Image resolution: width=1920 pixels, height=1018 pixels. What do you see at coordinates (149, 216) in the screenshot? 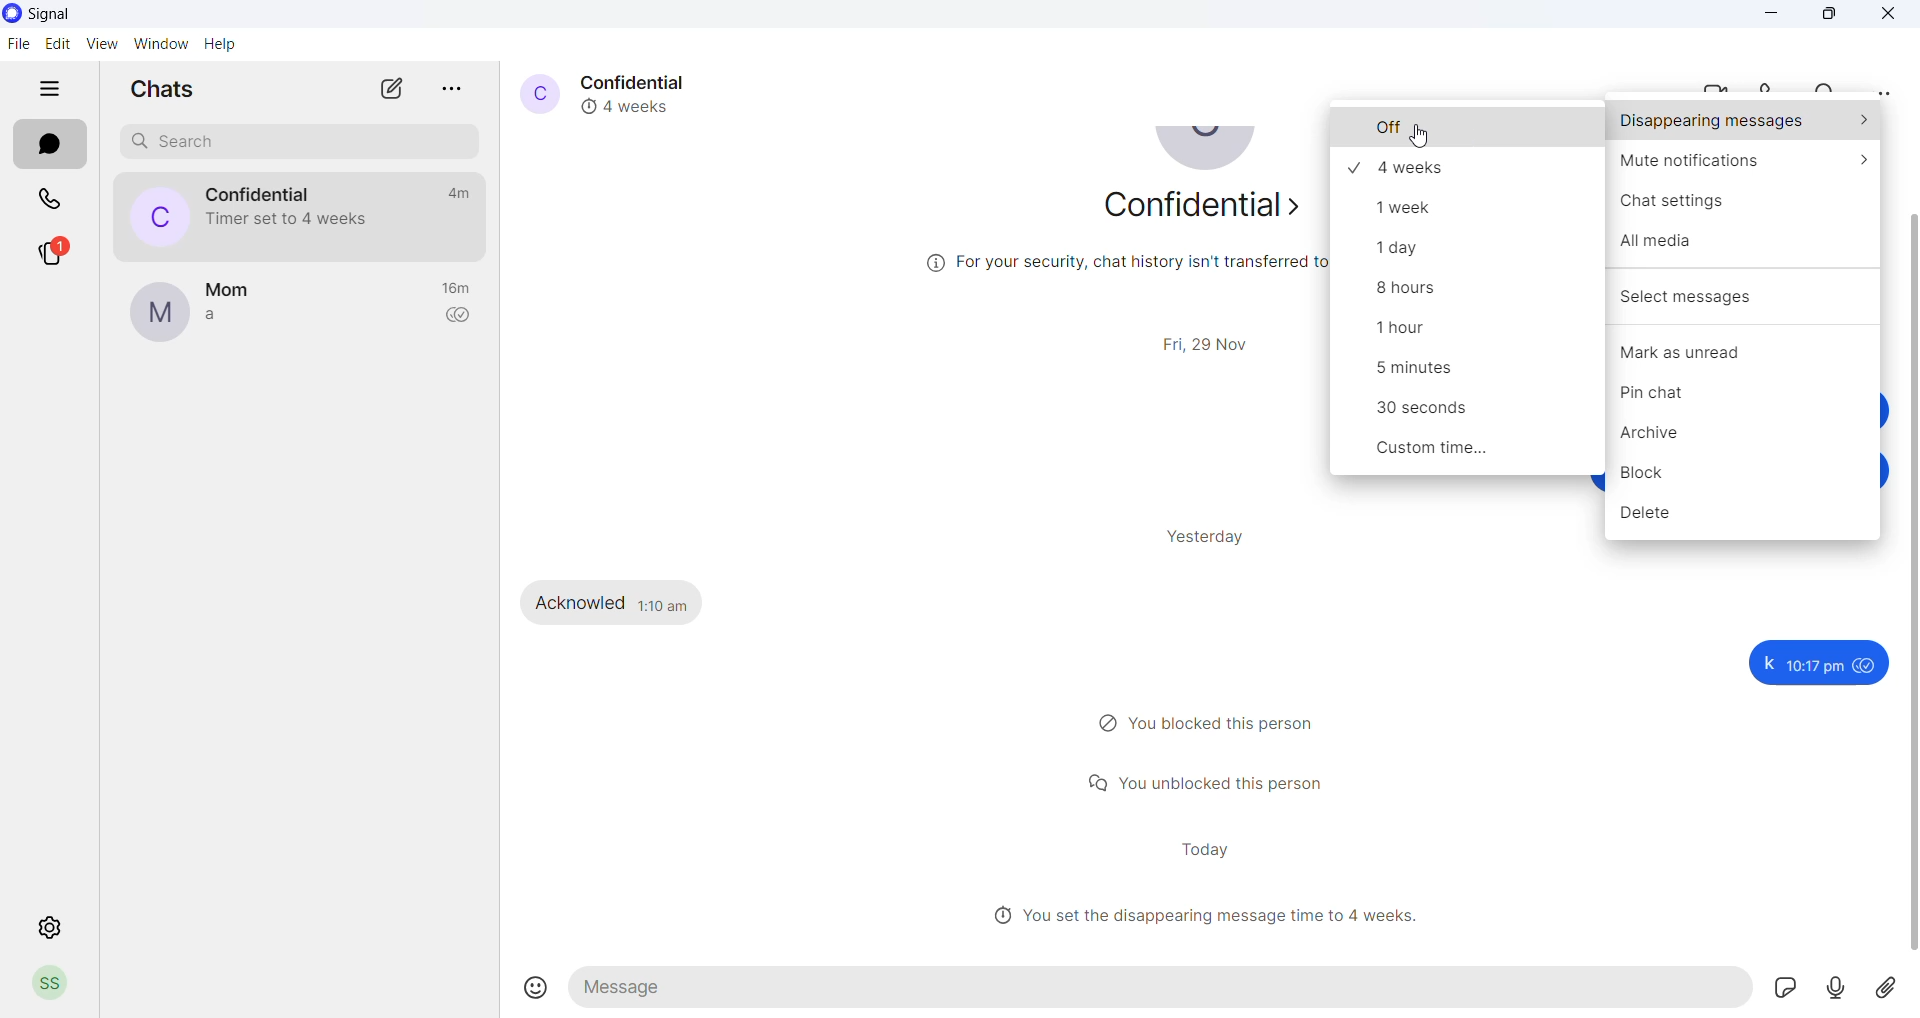
I see `profile picture` at bounding box center [149, 216].